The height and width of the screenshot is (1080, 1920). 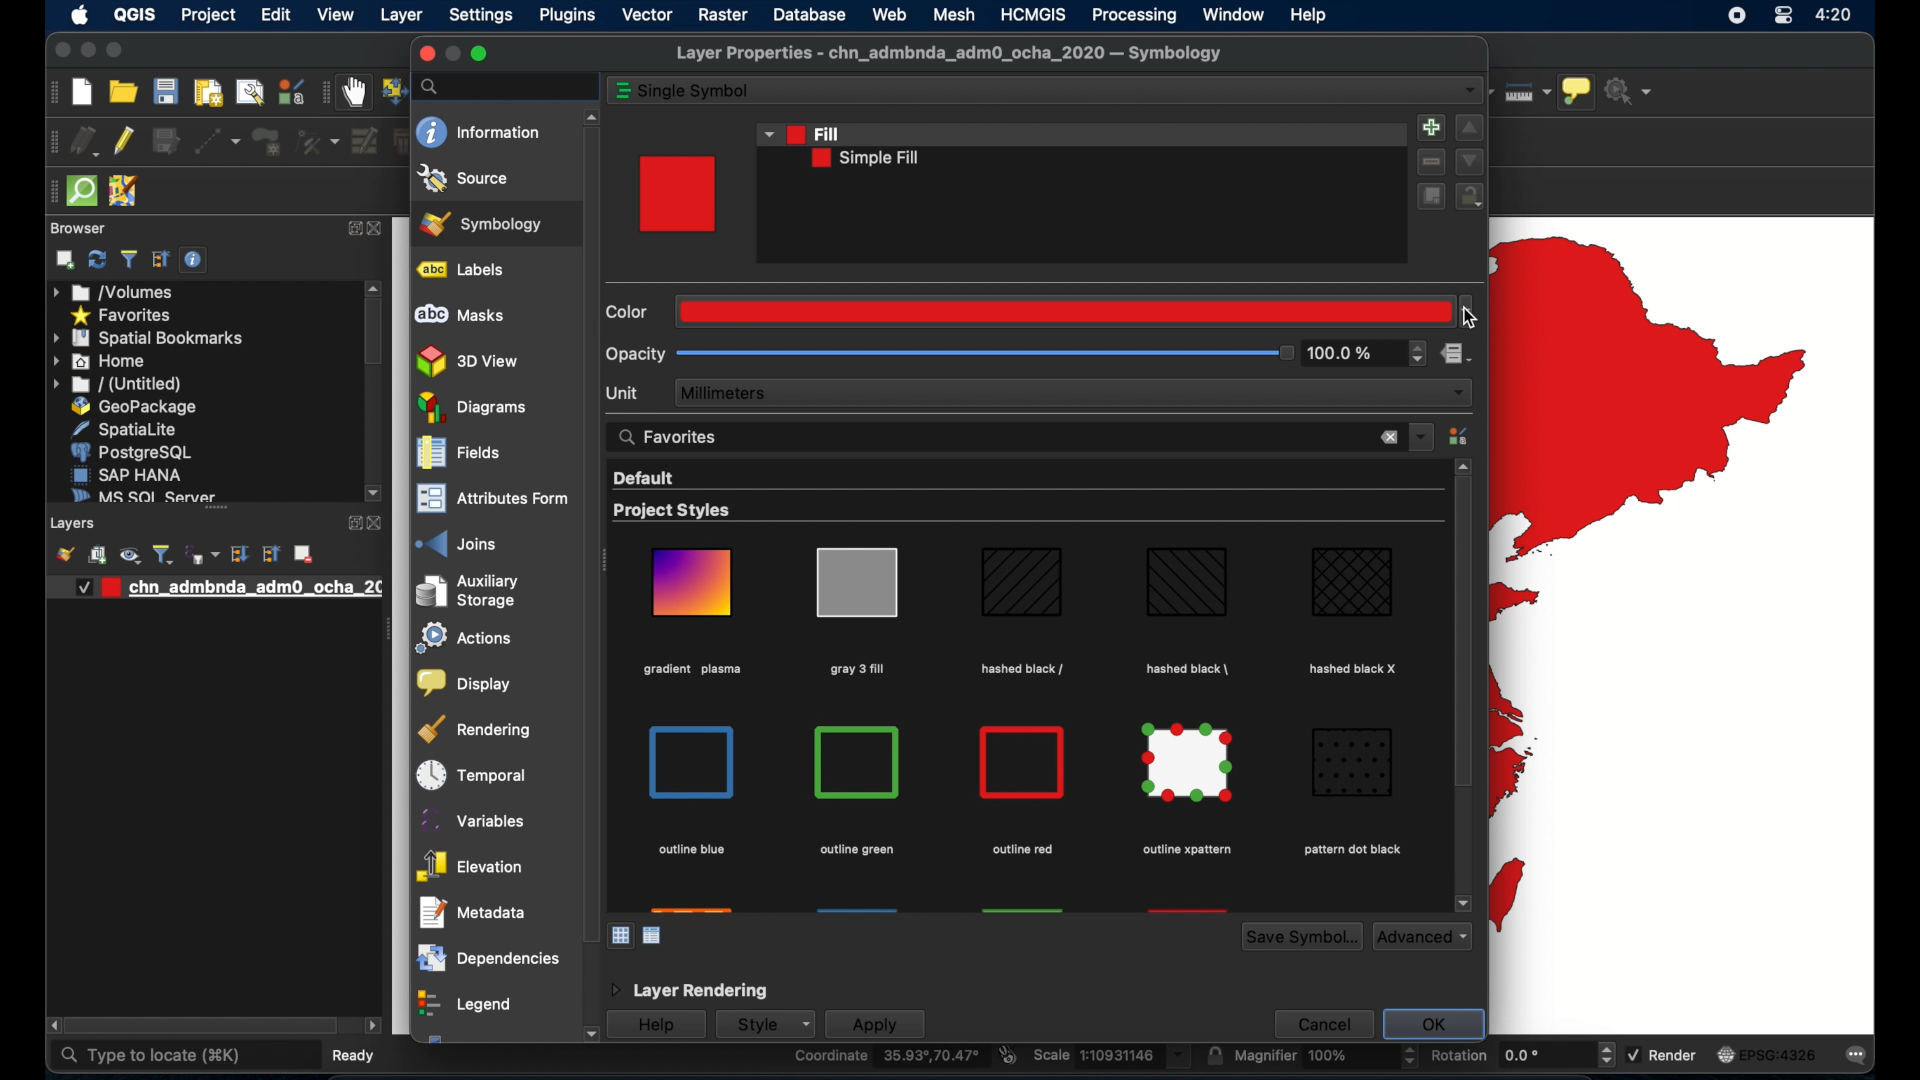 I want to click on unit, so click(x=625, y=392).